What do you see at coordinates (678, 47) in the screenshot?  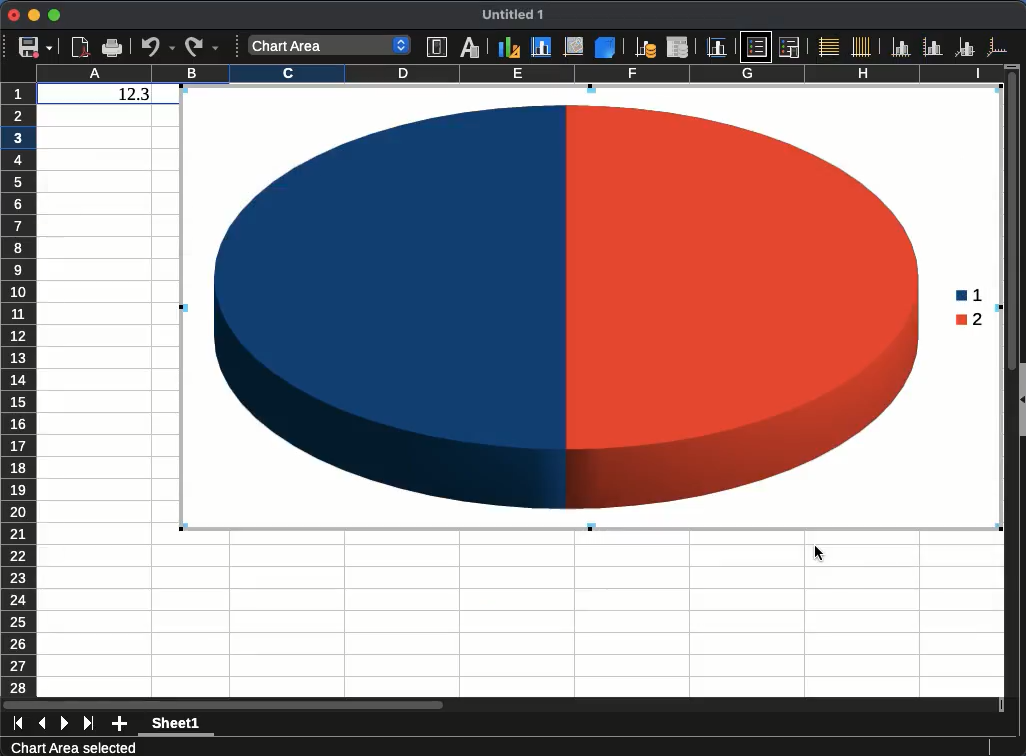 I see `Data table` at bounding box center [678, 47].